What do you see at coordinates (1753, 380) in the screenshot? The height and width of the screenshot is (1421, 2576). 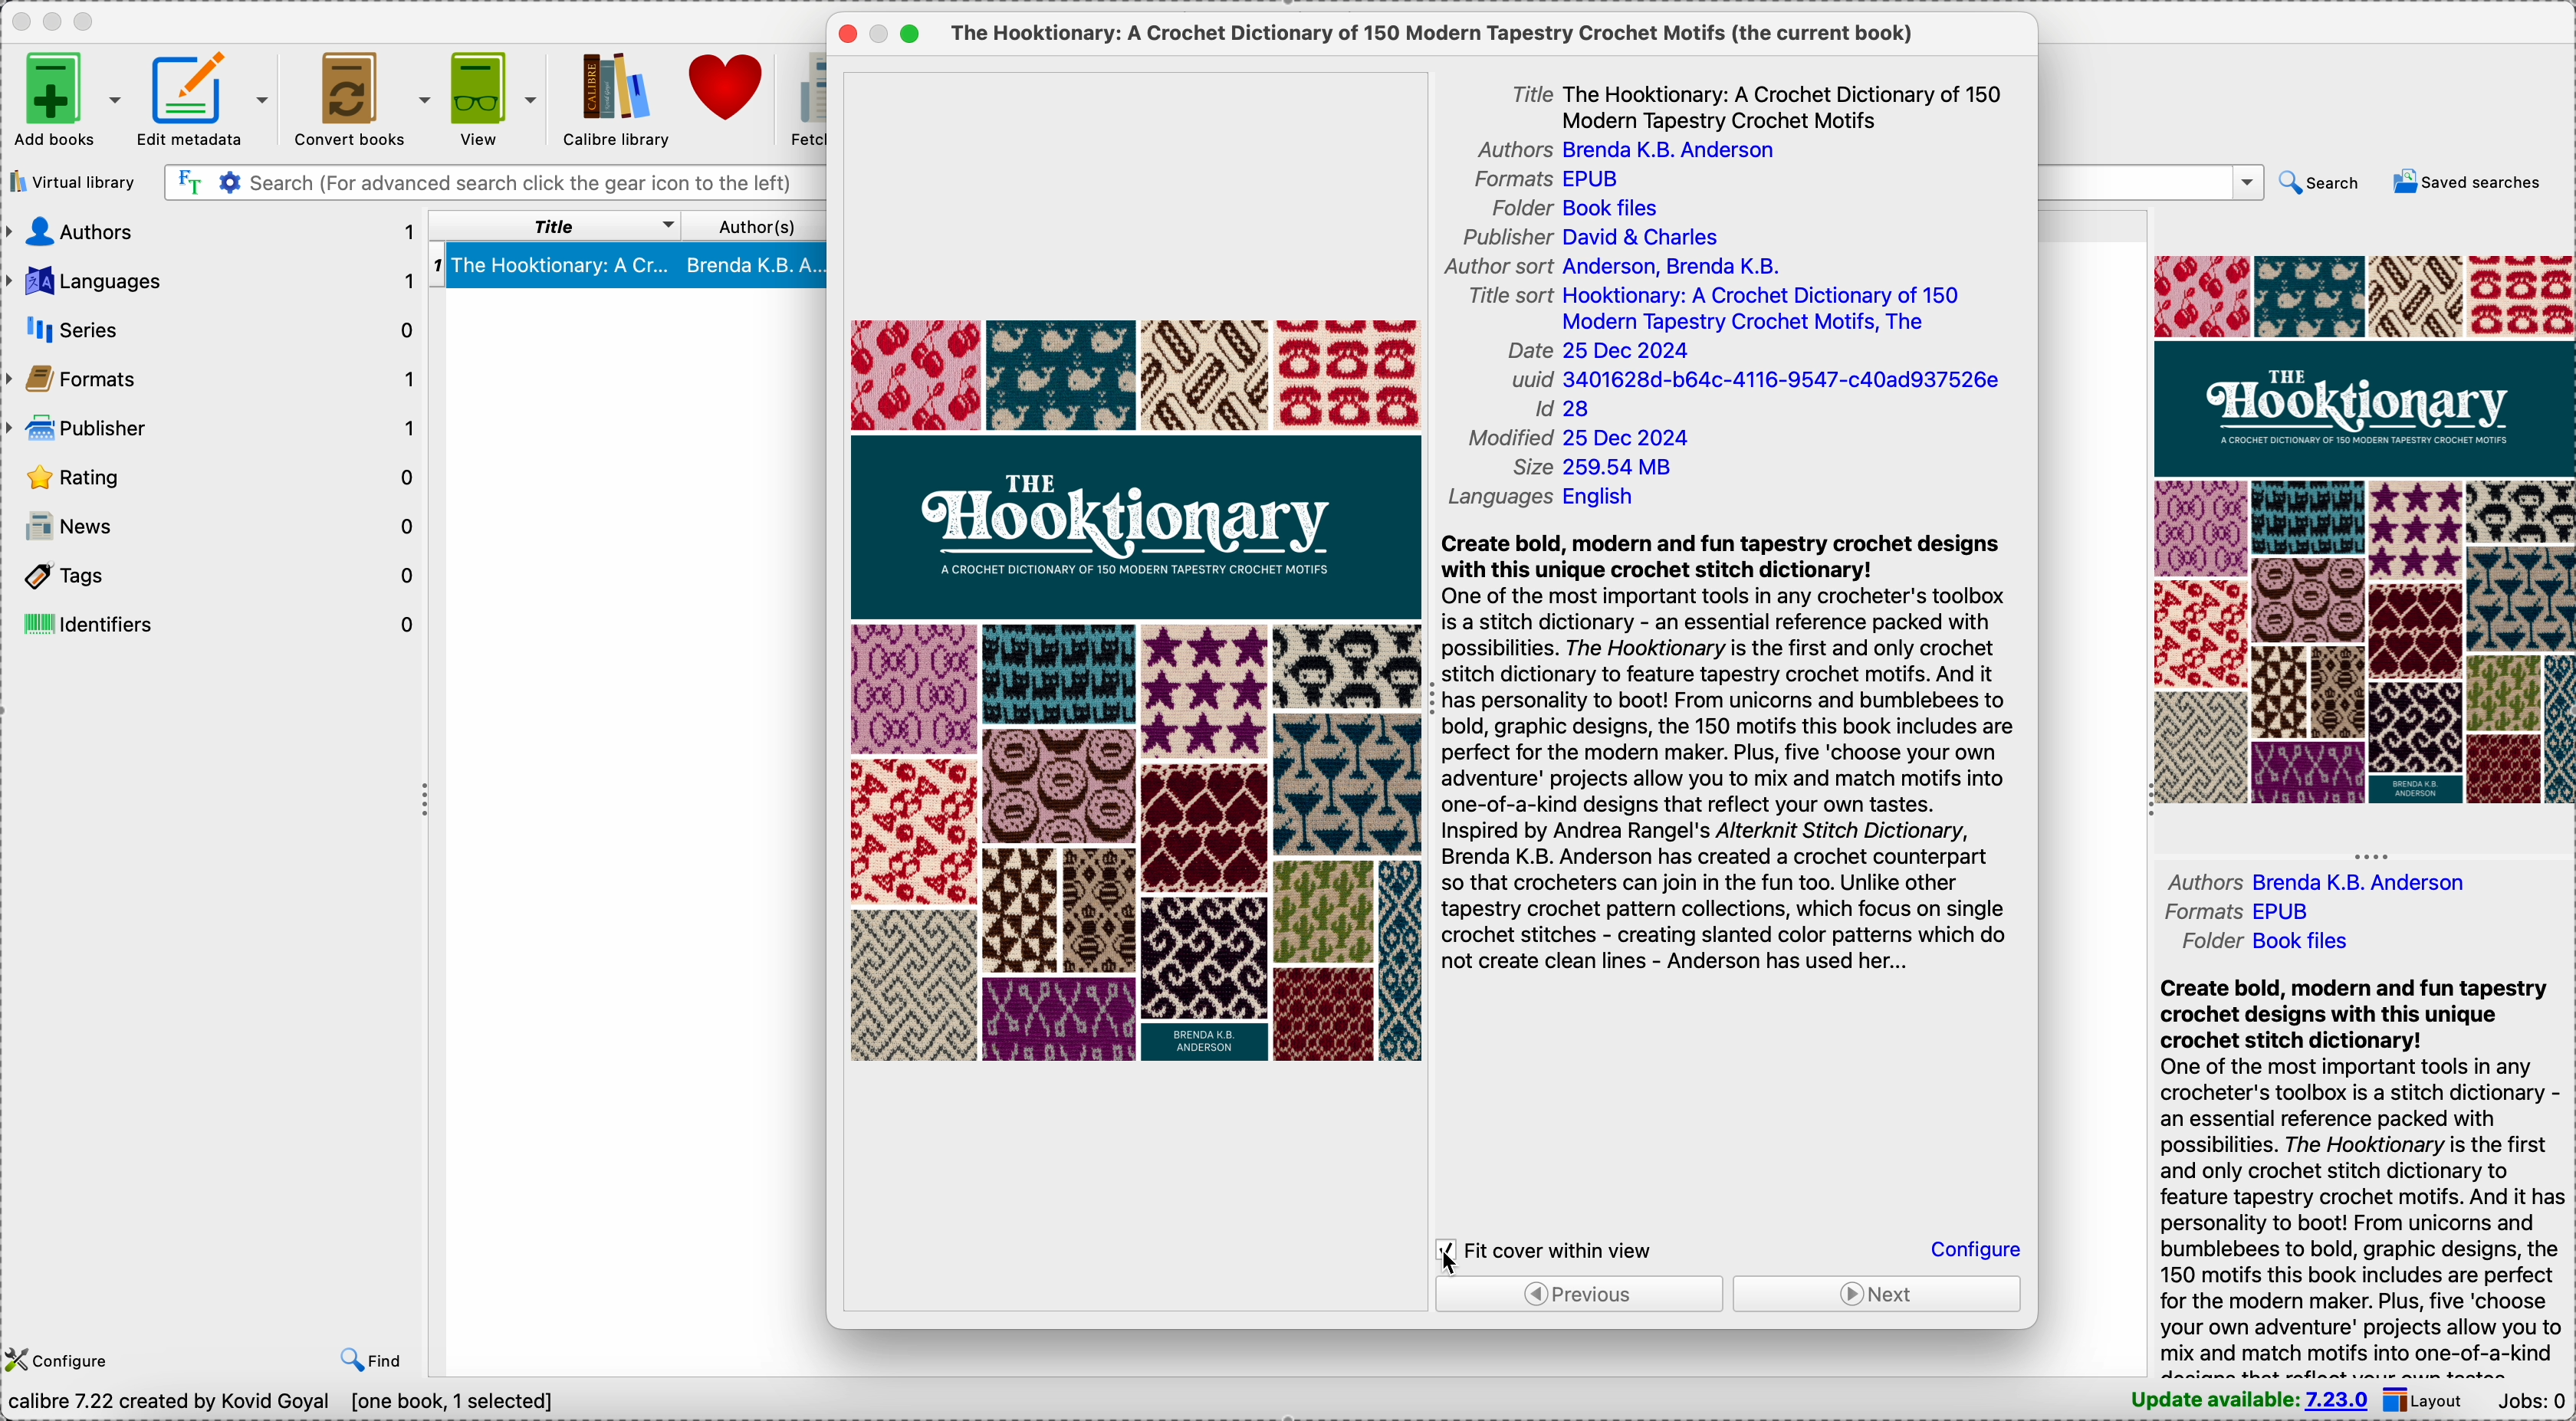 I see `uuid` at bounding box center [1753, 380].